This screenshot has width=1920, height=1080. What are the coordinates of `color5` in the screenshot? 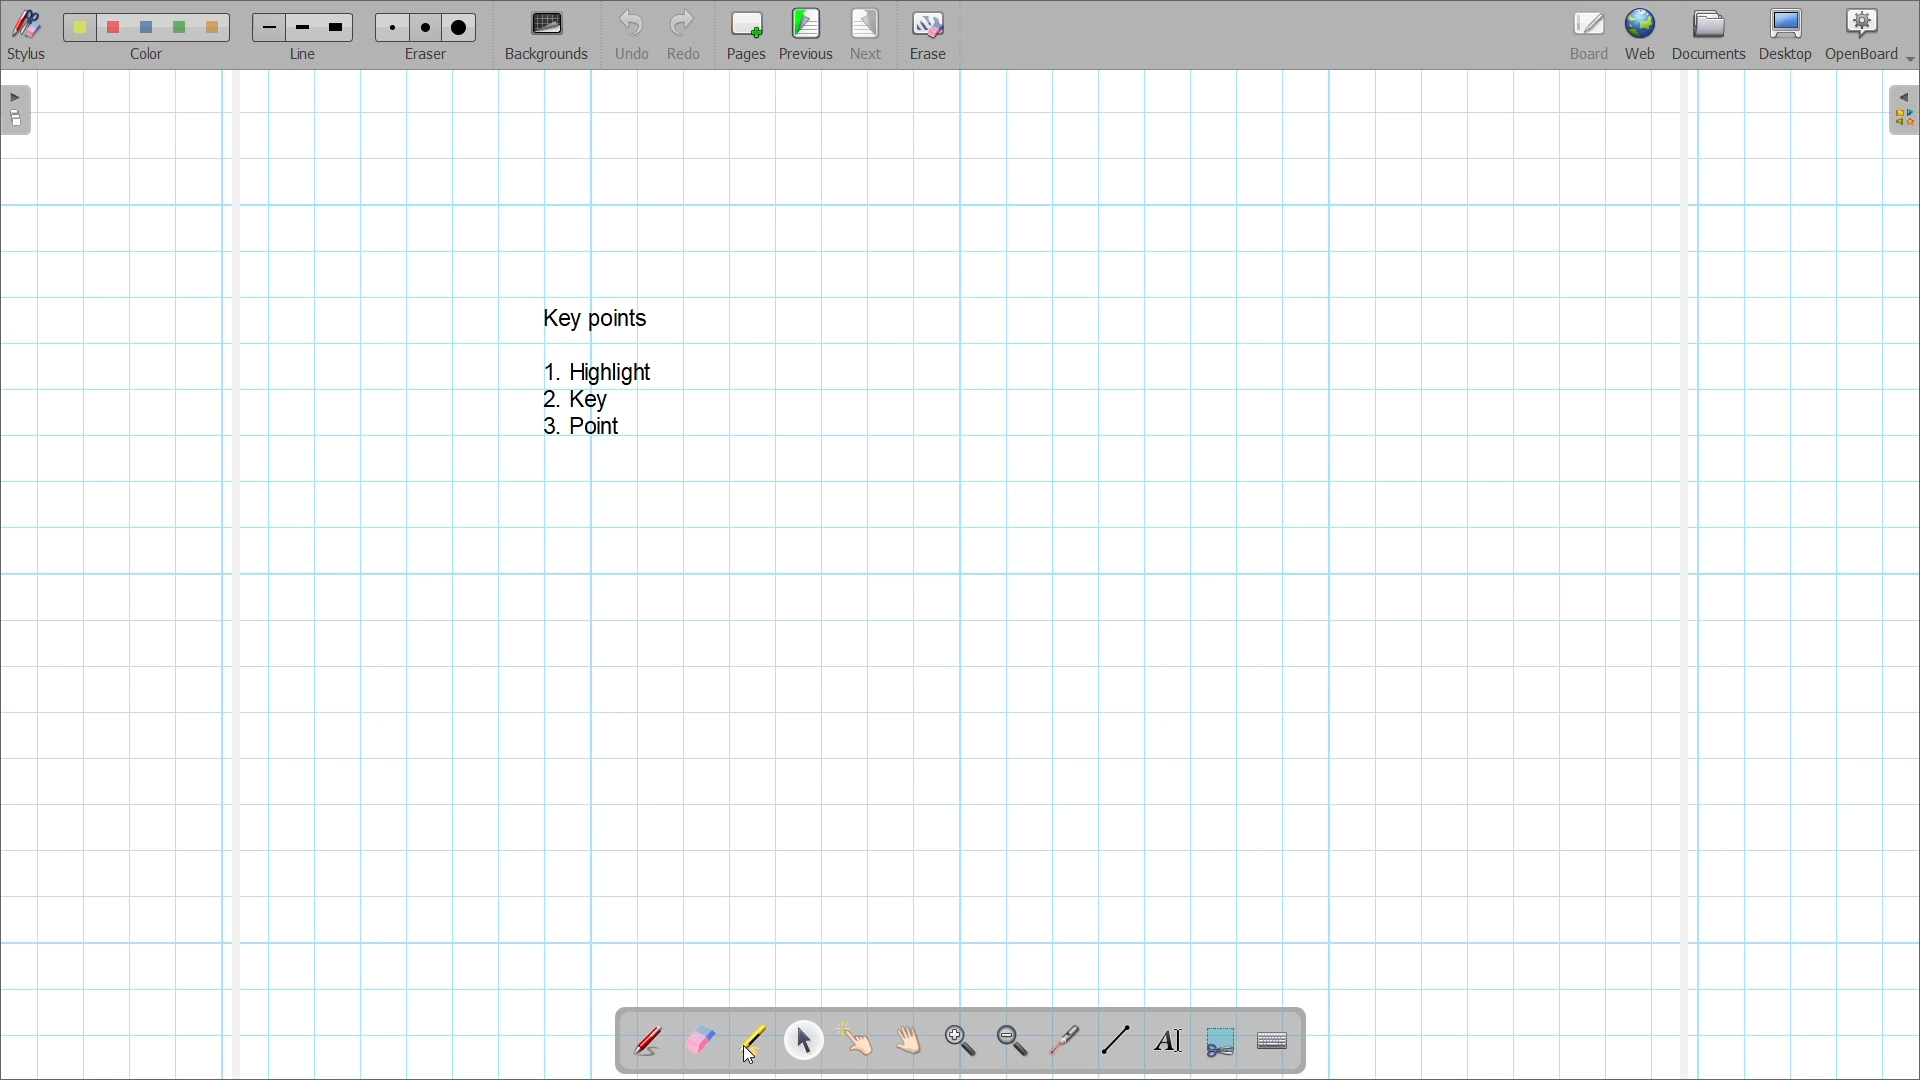 It's located at (210, 28).